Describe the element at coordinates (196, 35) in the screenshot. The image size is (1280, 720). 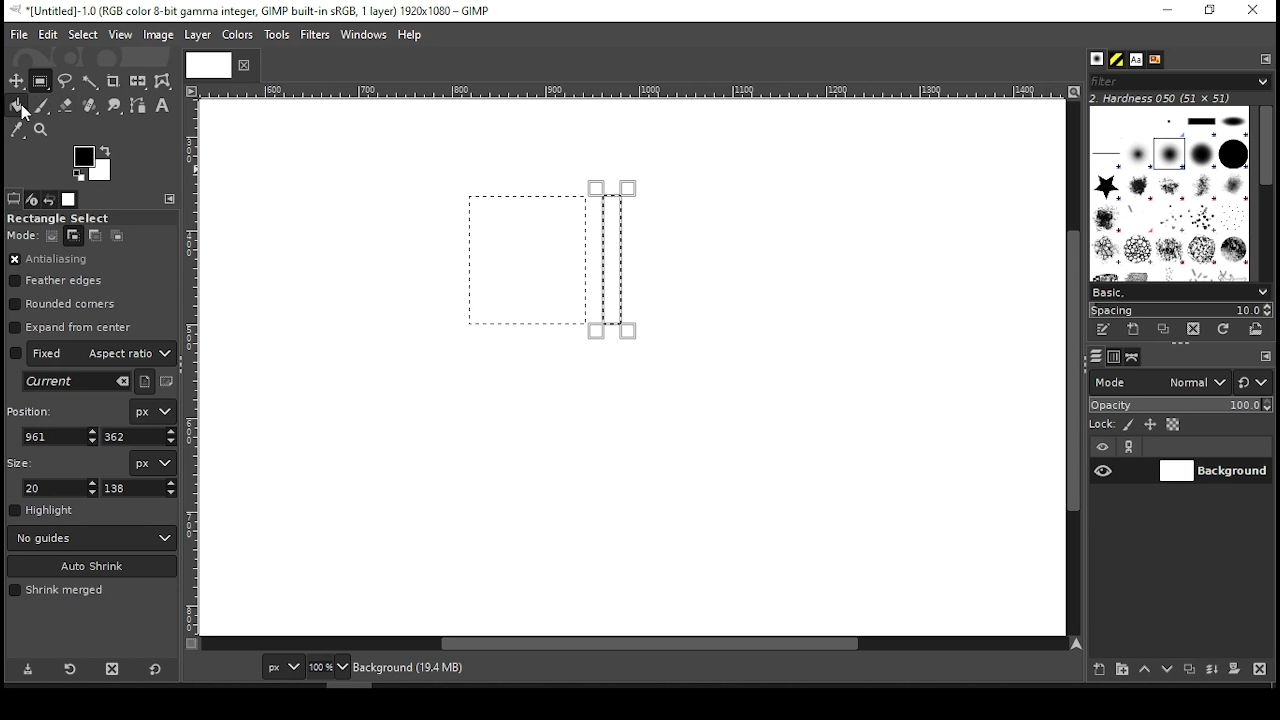
I see `layer` at that location.